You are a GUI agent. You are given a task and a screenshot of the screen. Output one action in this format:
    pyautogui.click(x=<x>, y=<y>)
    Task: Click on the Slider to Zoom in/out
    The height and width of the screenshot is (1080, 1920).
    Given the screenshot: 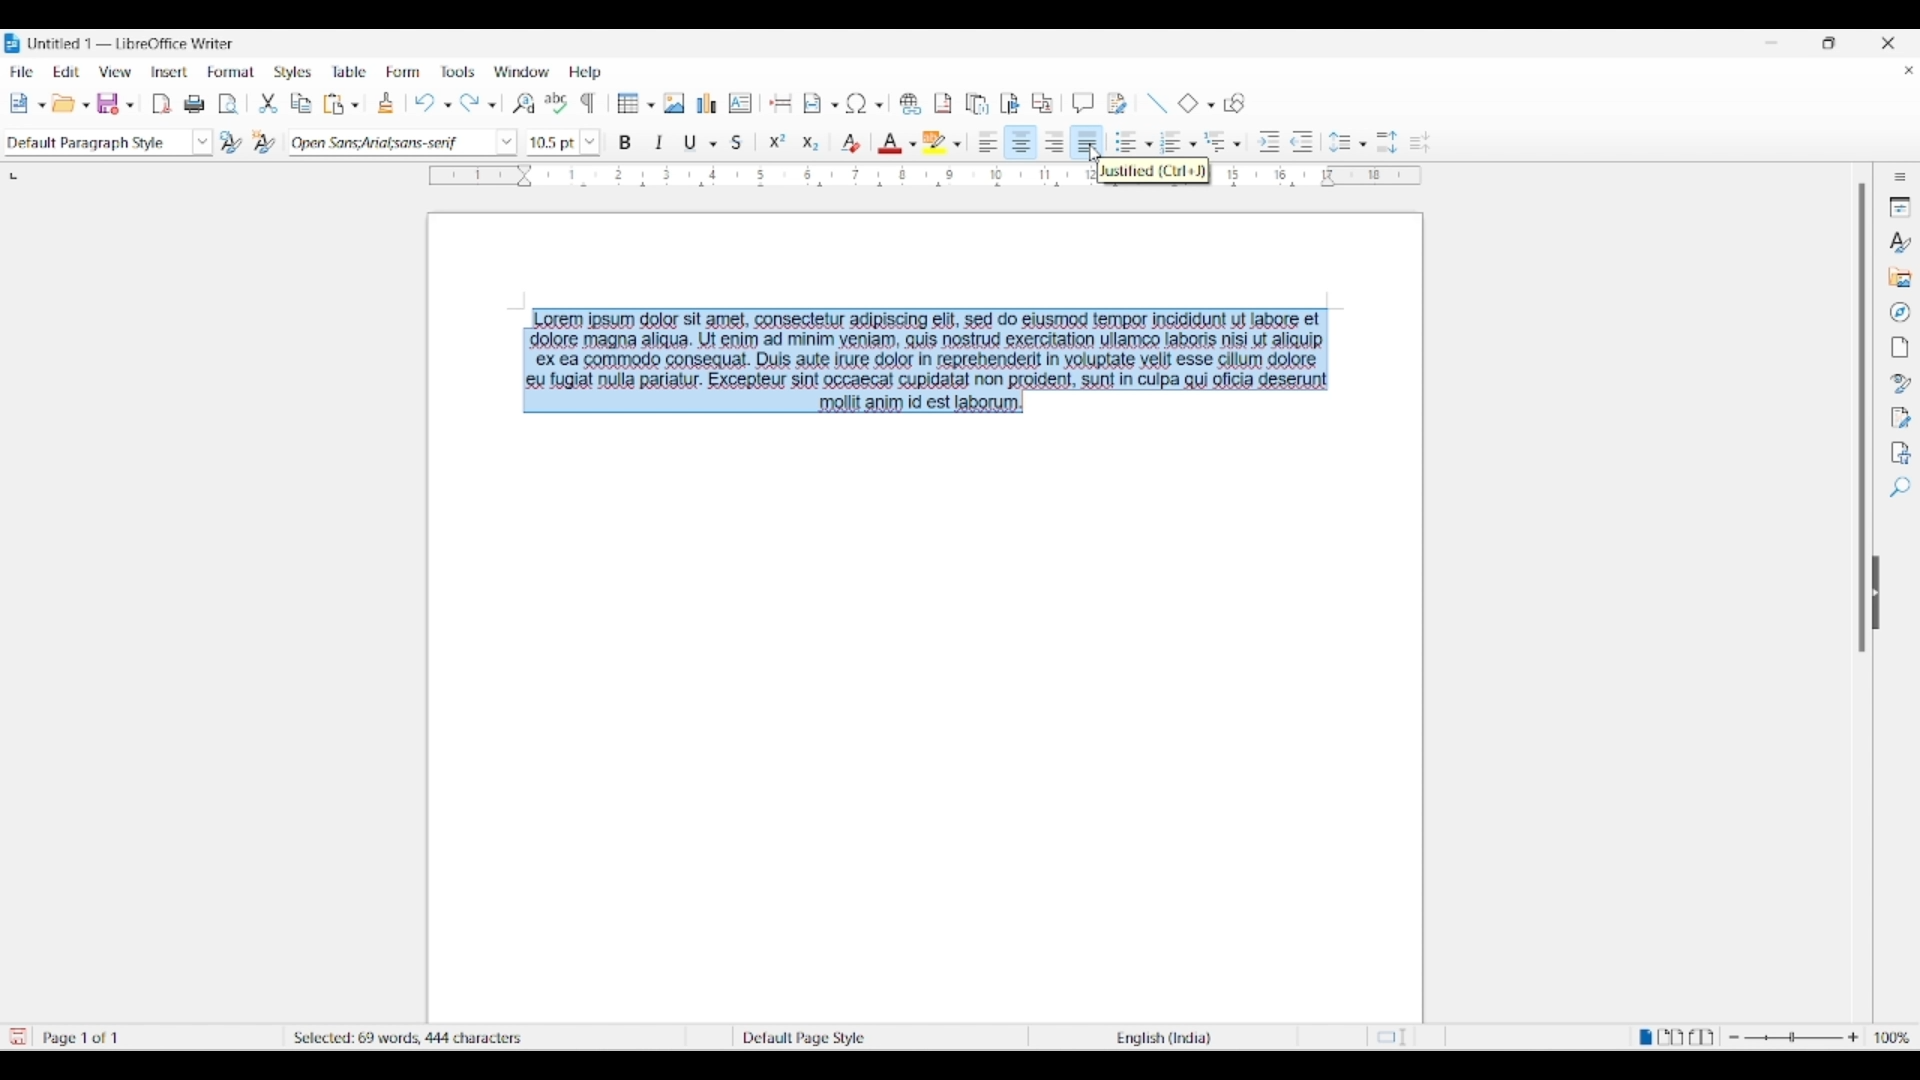 What is the action you would take?
    pyautogui.click(x=1794, y=1037)
    